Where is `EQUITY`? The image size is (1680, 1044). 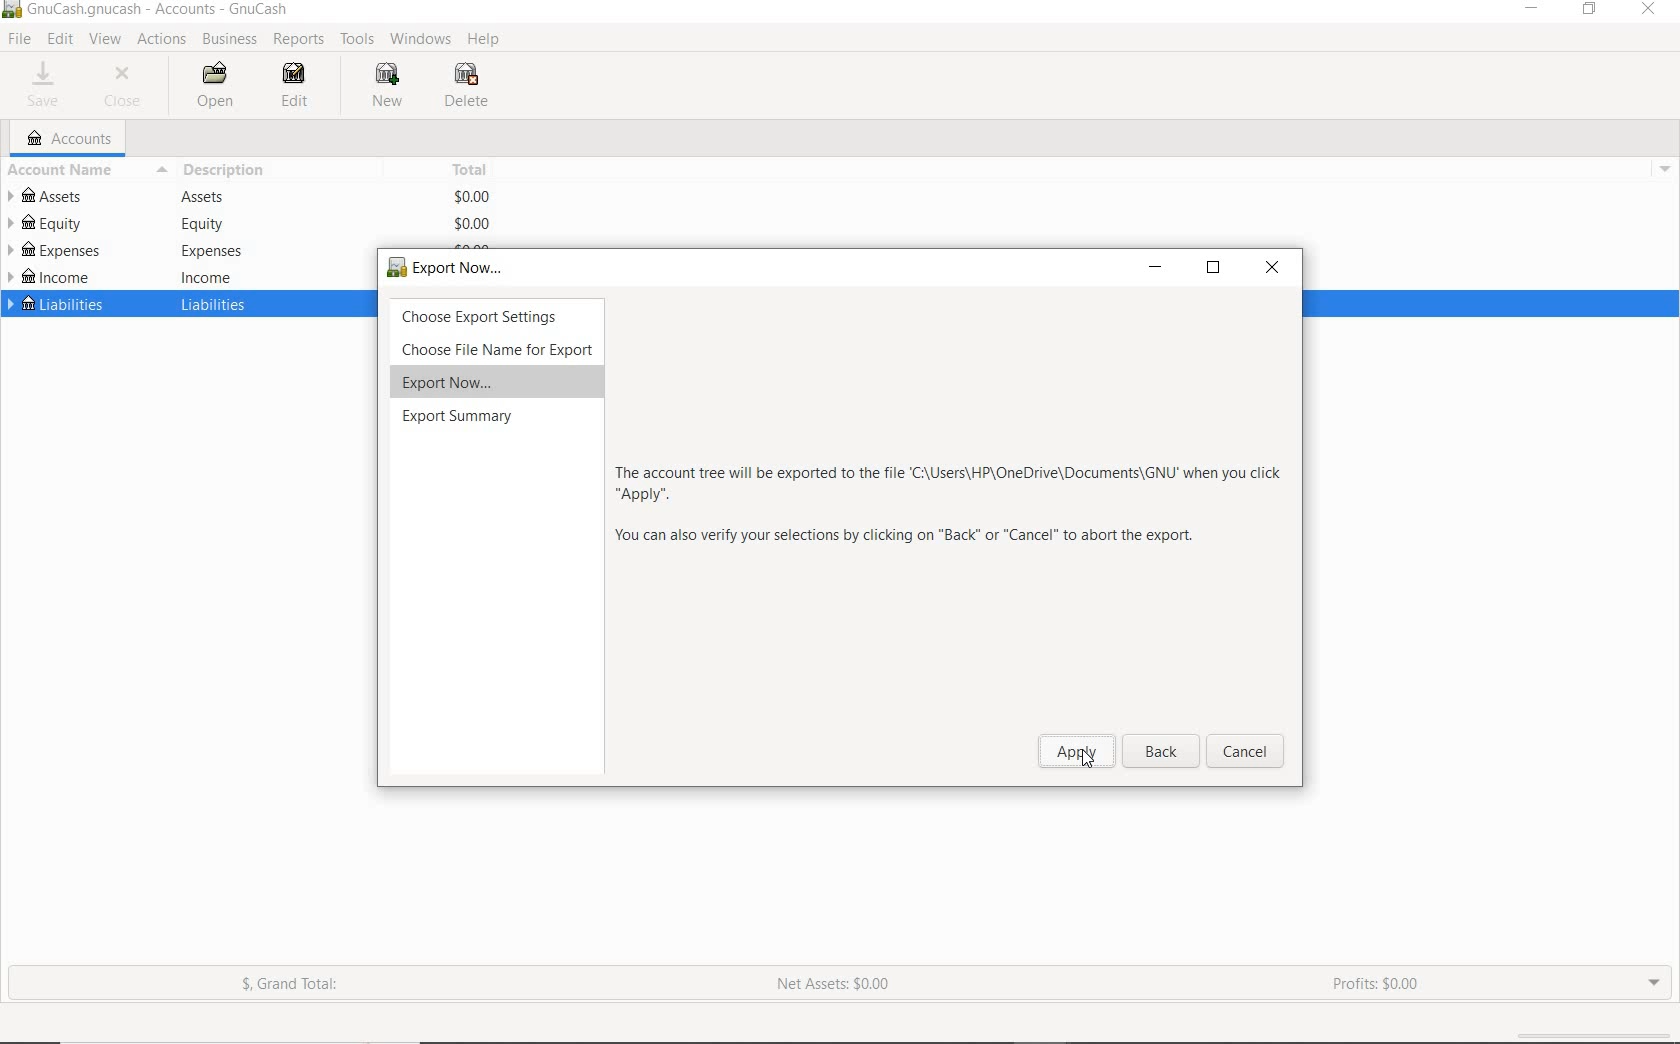 EQUITY is located at coordinates (52, 223).